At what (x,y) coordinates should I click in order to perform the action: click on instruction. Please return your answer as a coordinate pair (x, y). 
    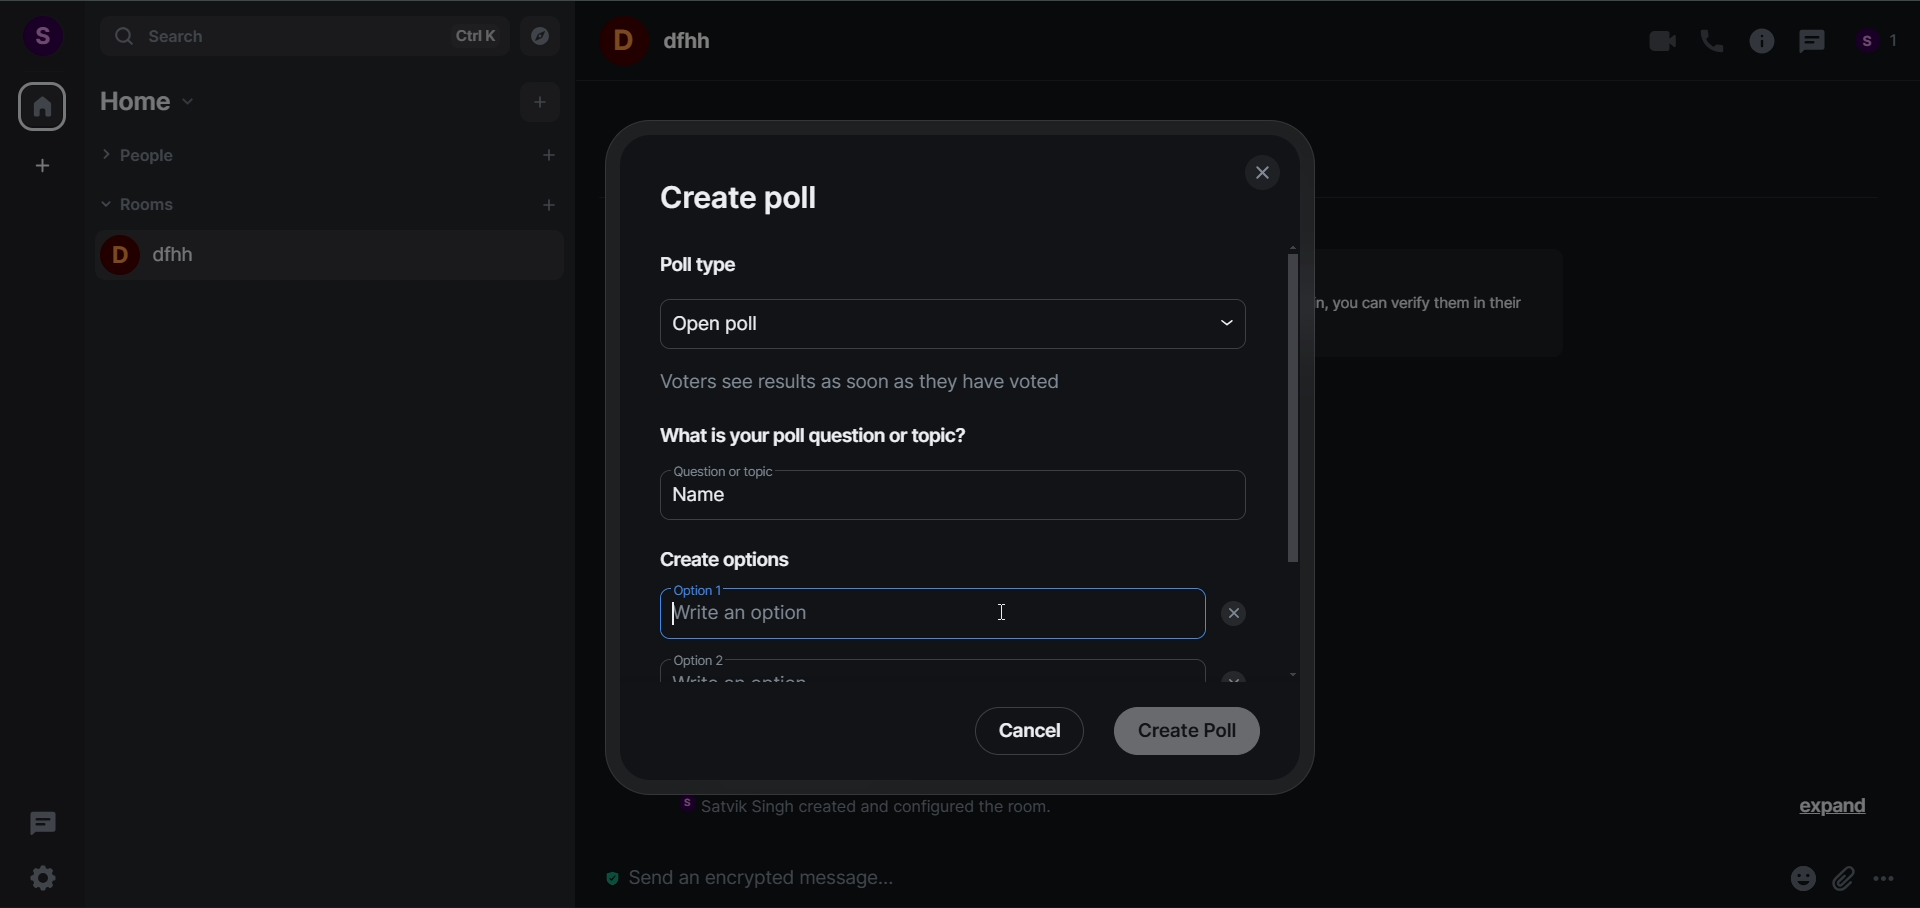
    Looking at the image, I should click on (881, 810).